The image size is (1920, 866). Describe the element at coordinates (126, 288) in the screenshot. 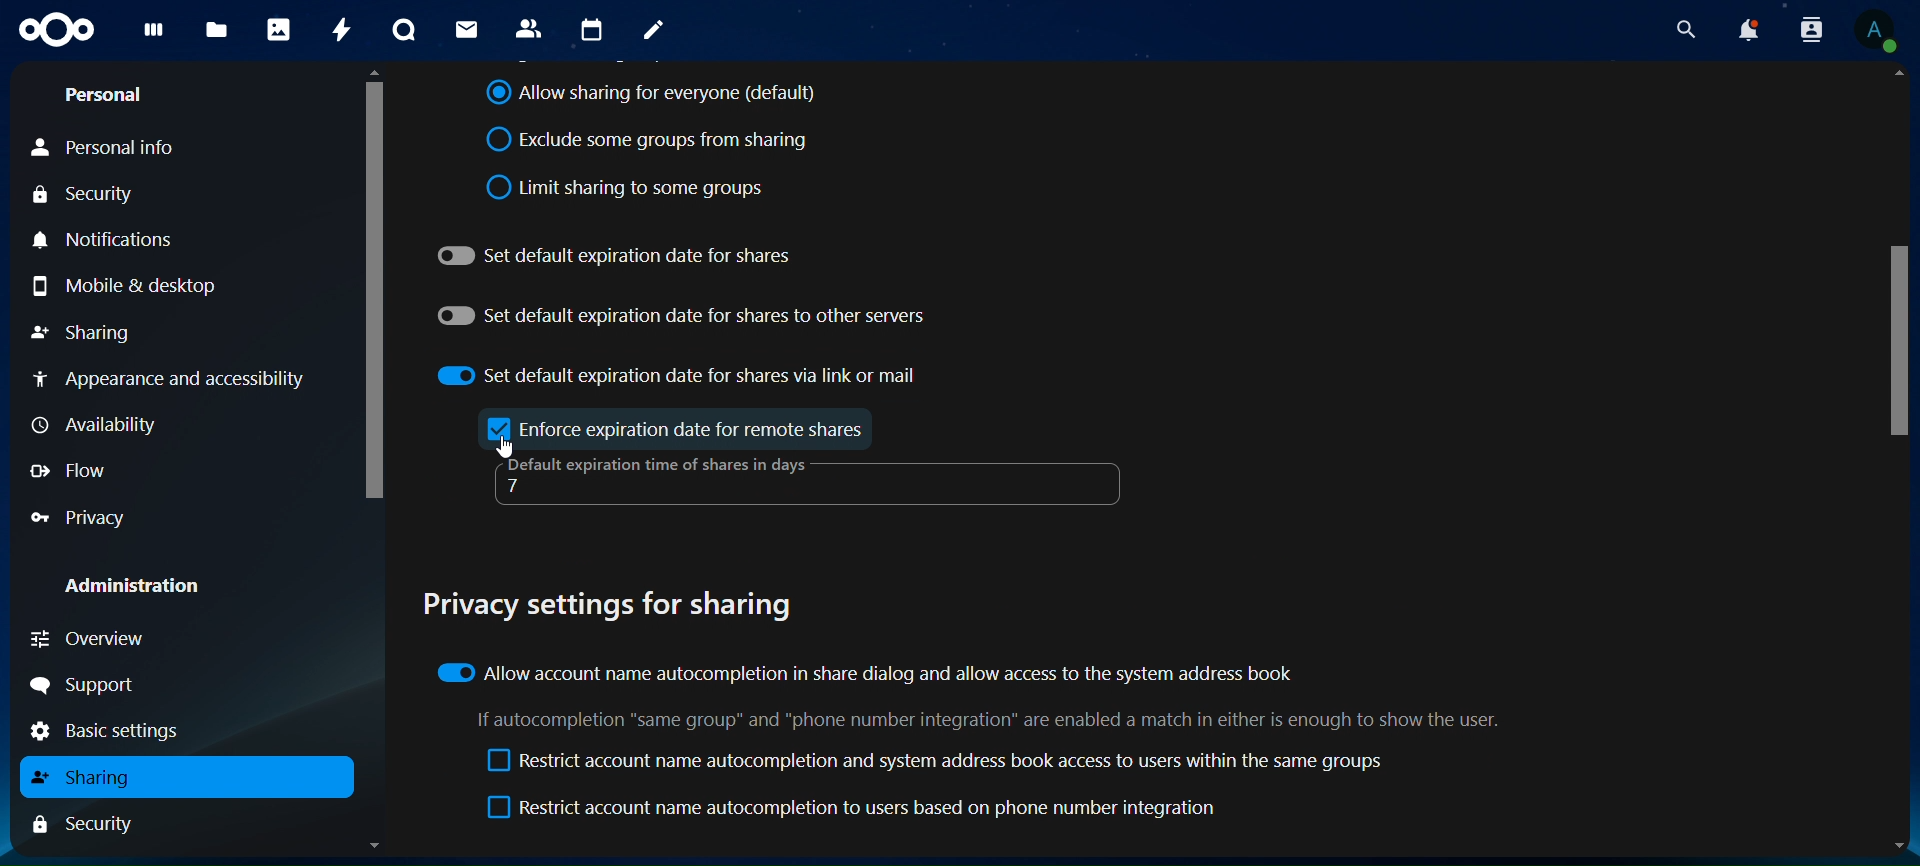

I see `mobile & desktop` at that location.